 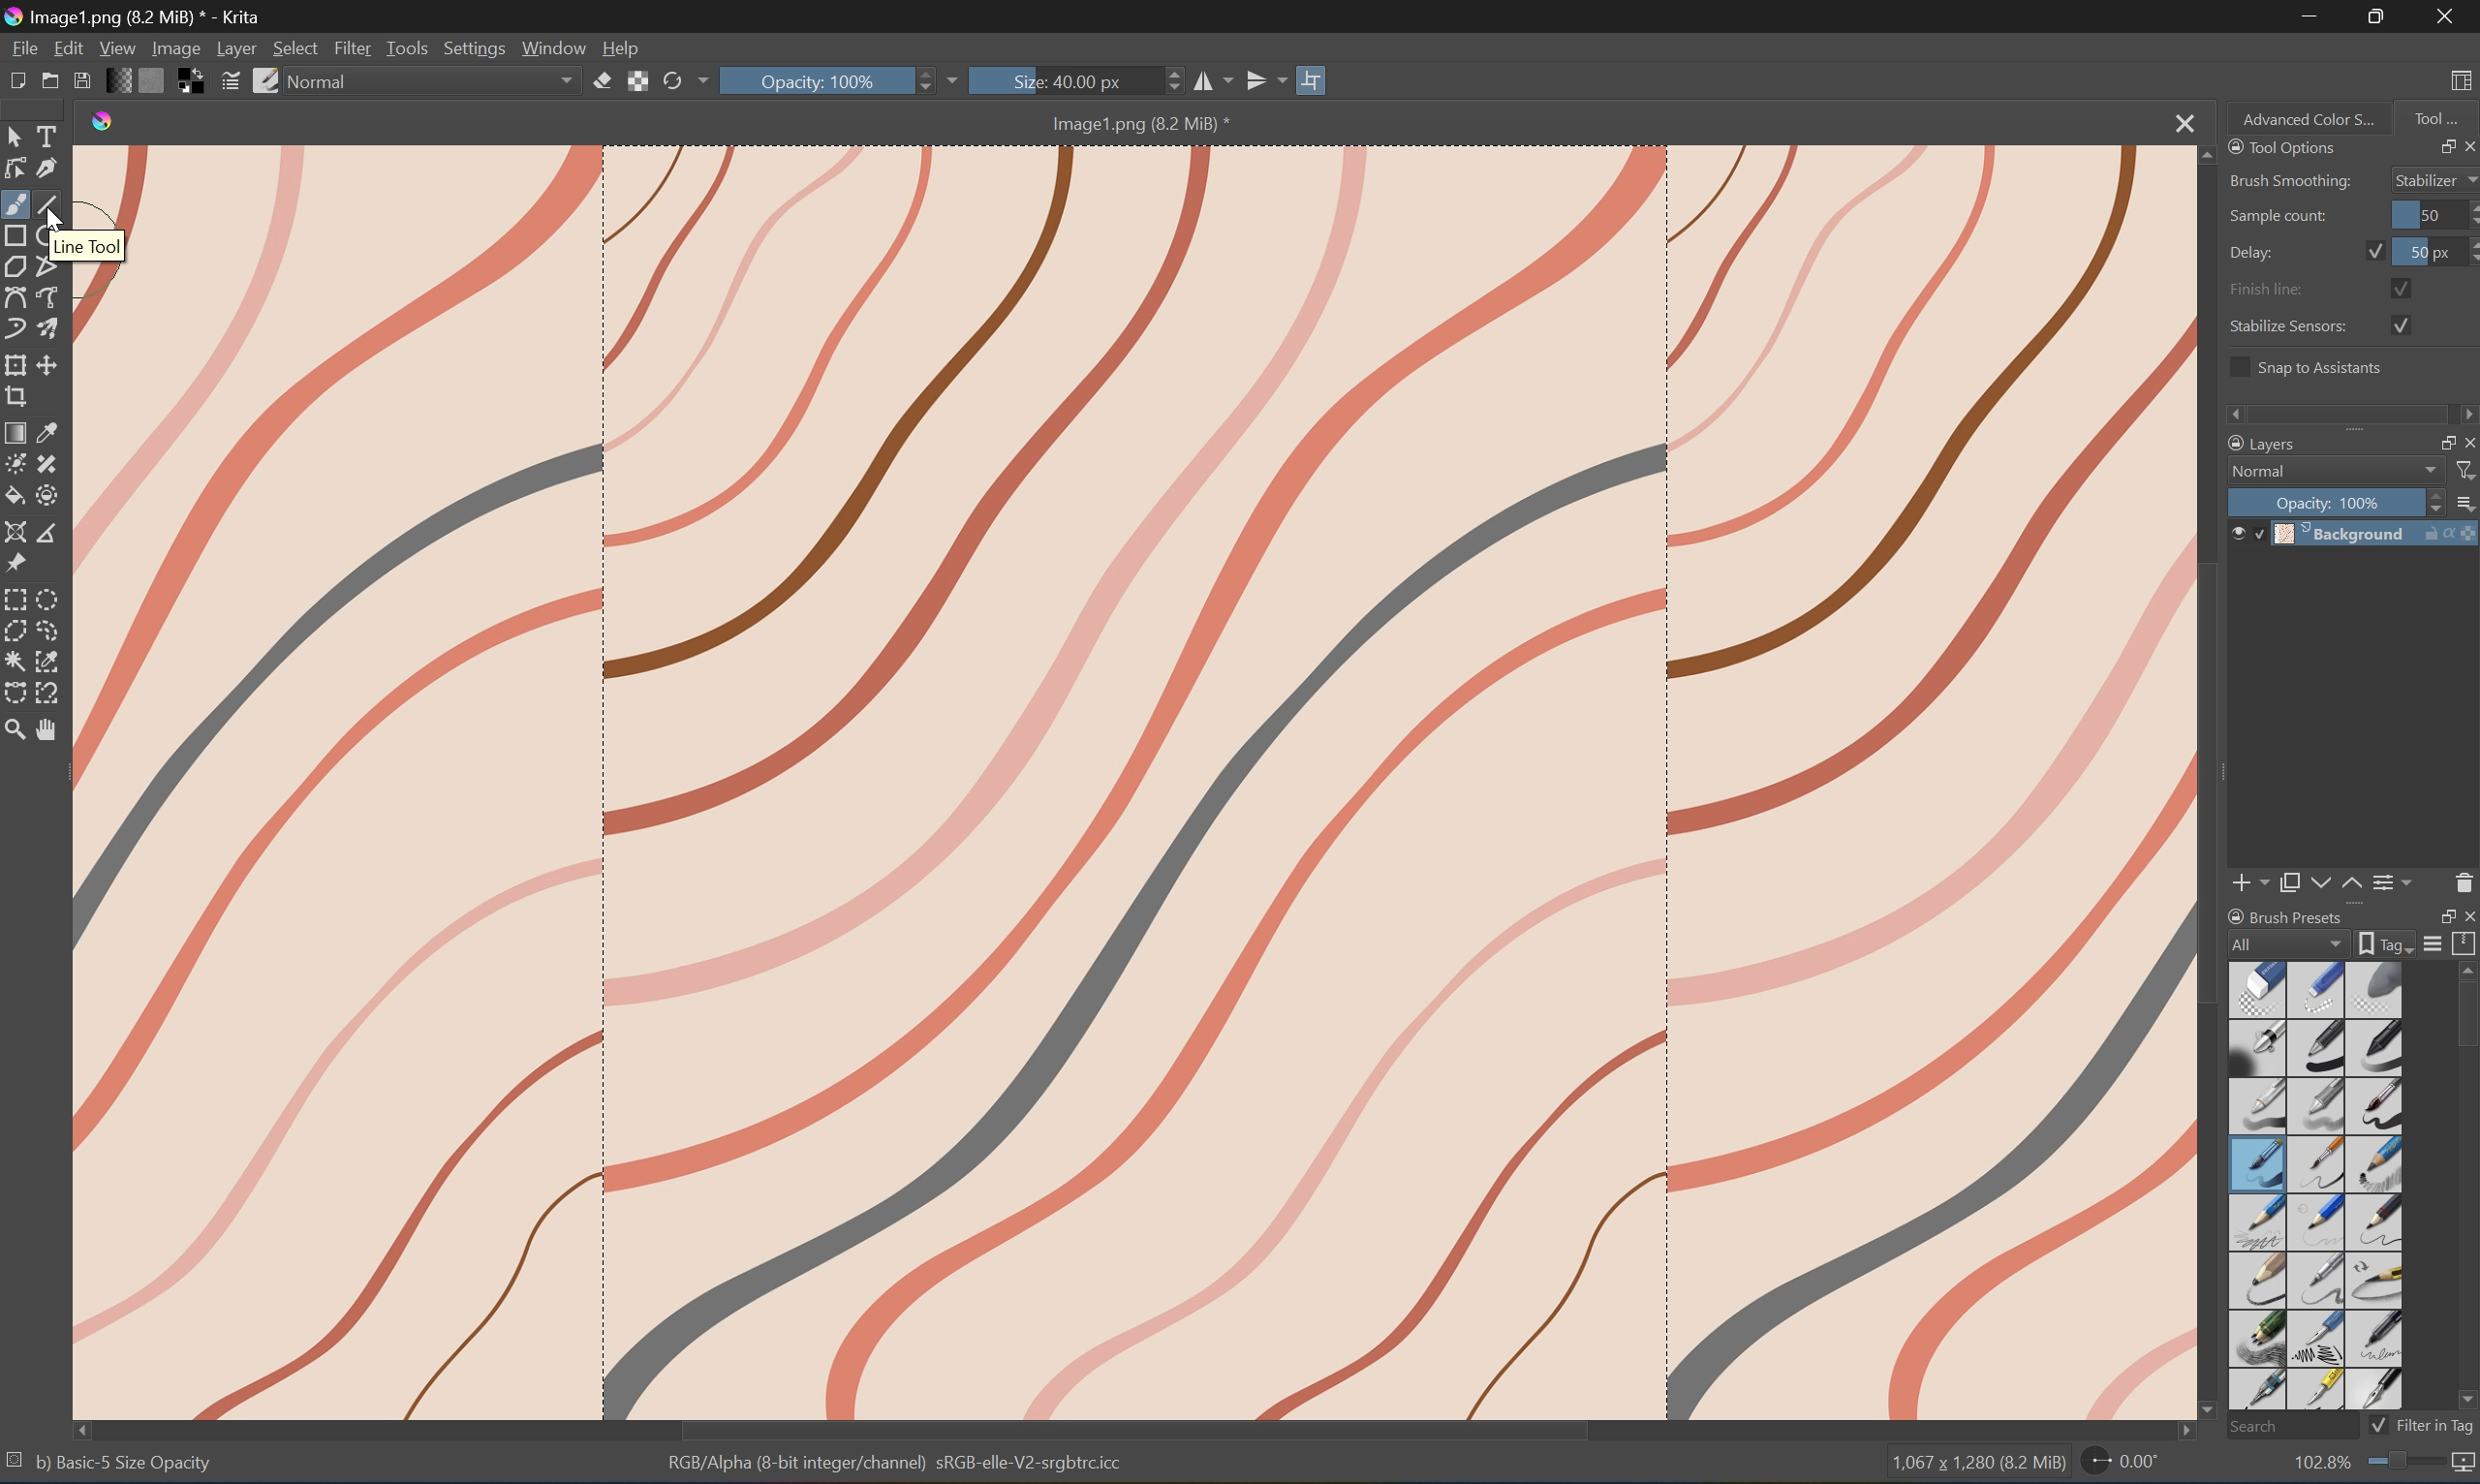 What do you see at coordinates (2252, 882) in the screenshot?
I see `Add new layer` at bounding box center [2252, 882].